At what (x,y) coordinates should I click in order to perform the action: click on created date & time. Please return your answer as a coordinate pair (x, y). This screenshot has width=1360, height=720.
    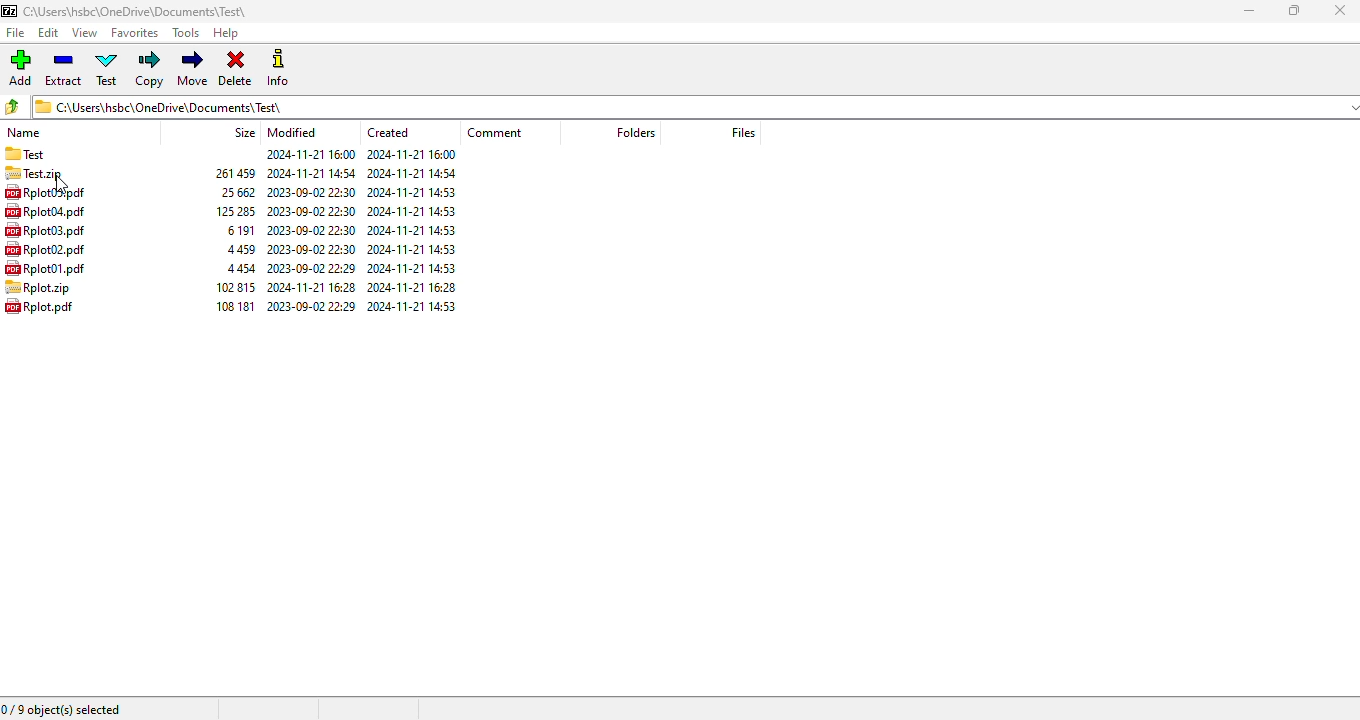
    Looking at the image, I should click on (411, 191).